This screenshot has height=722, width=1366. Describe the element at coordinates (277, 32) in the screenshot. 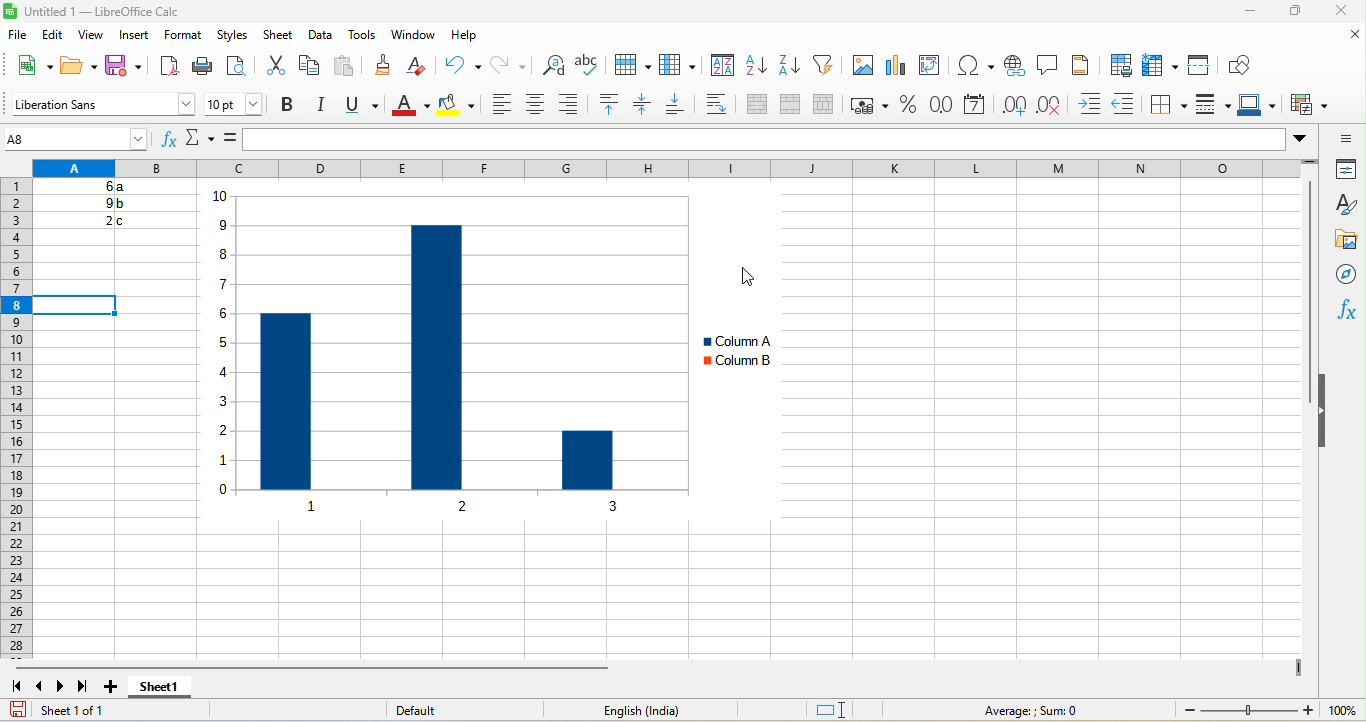

I see `sheet` at that location.